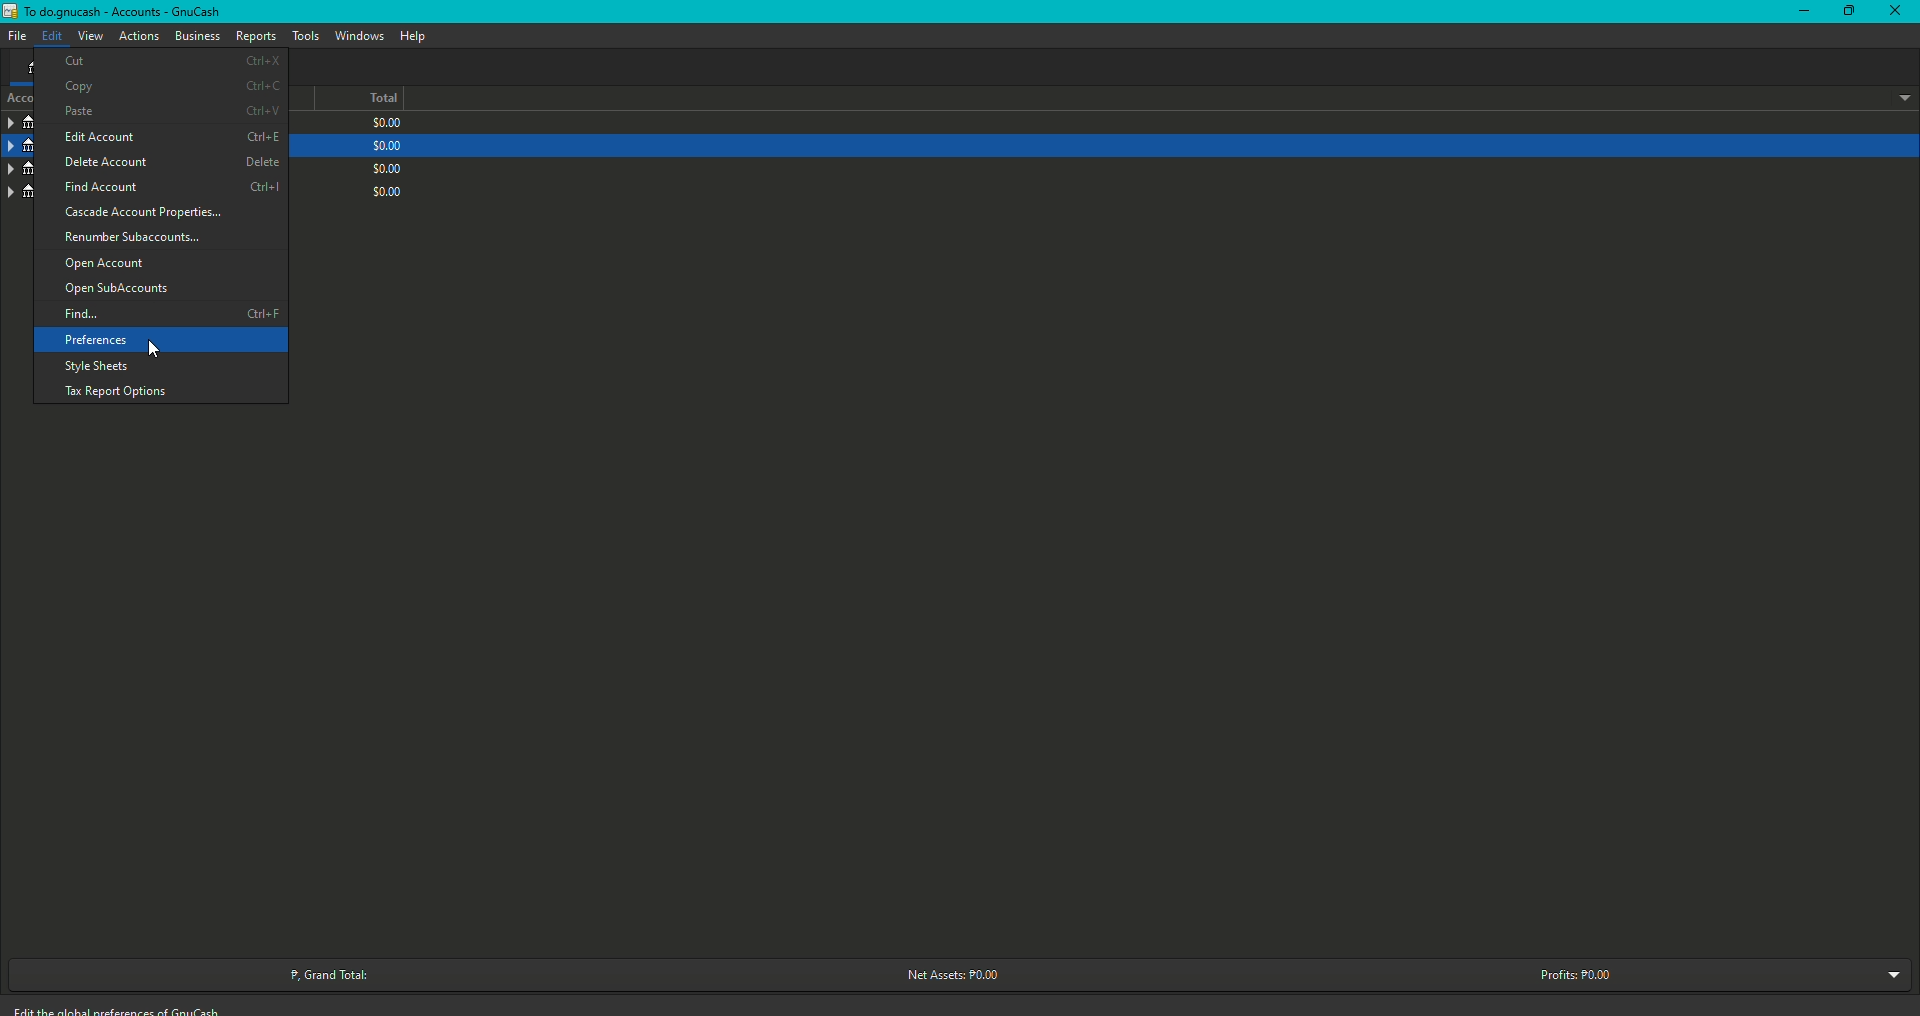 The height and width of the screenshot is (1016, 1920). What do you see at coordinates (172, 63) in the screenshot?
I see `Cut` at bounding box center [172, 63].